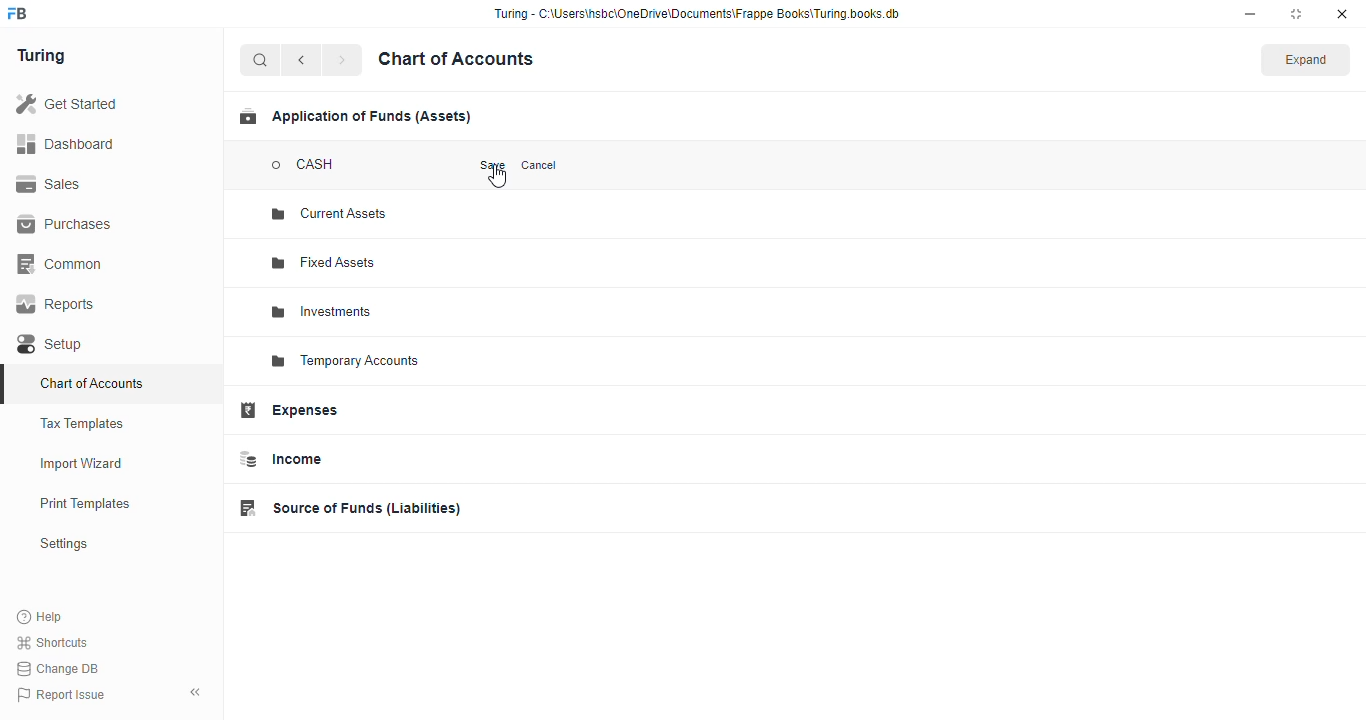 Image resolution: width=1366 pixels, height=720 pixels. I want to click on minimize, so click(1250, 14).